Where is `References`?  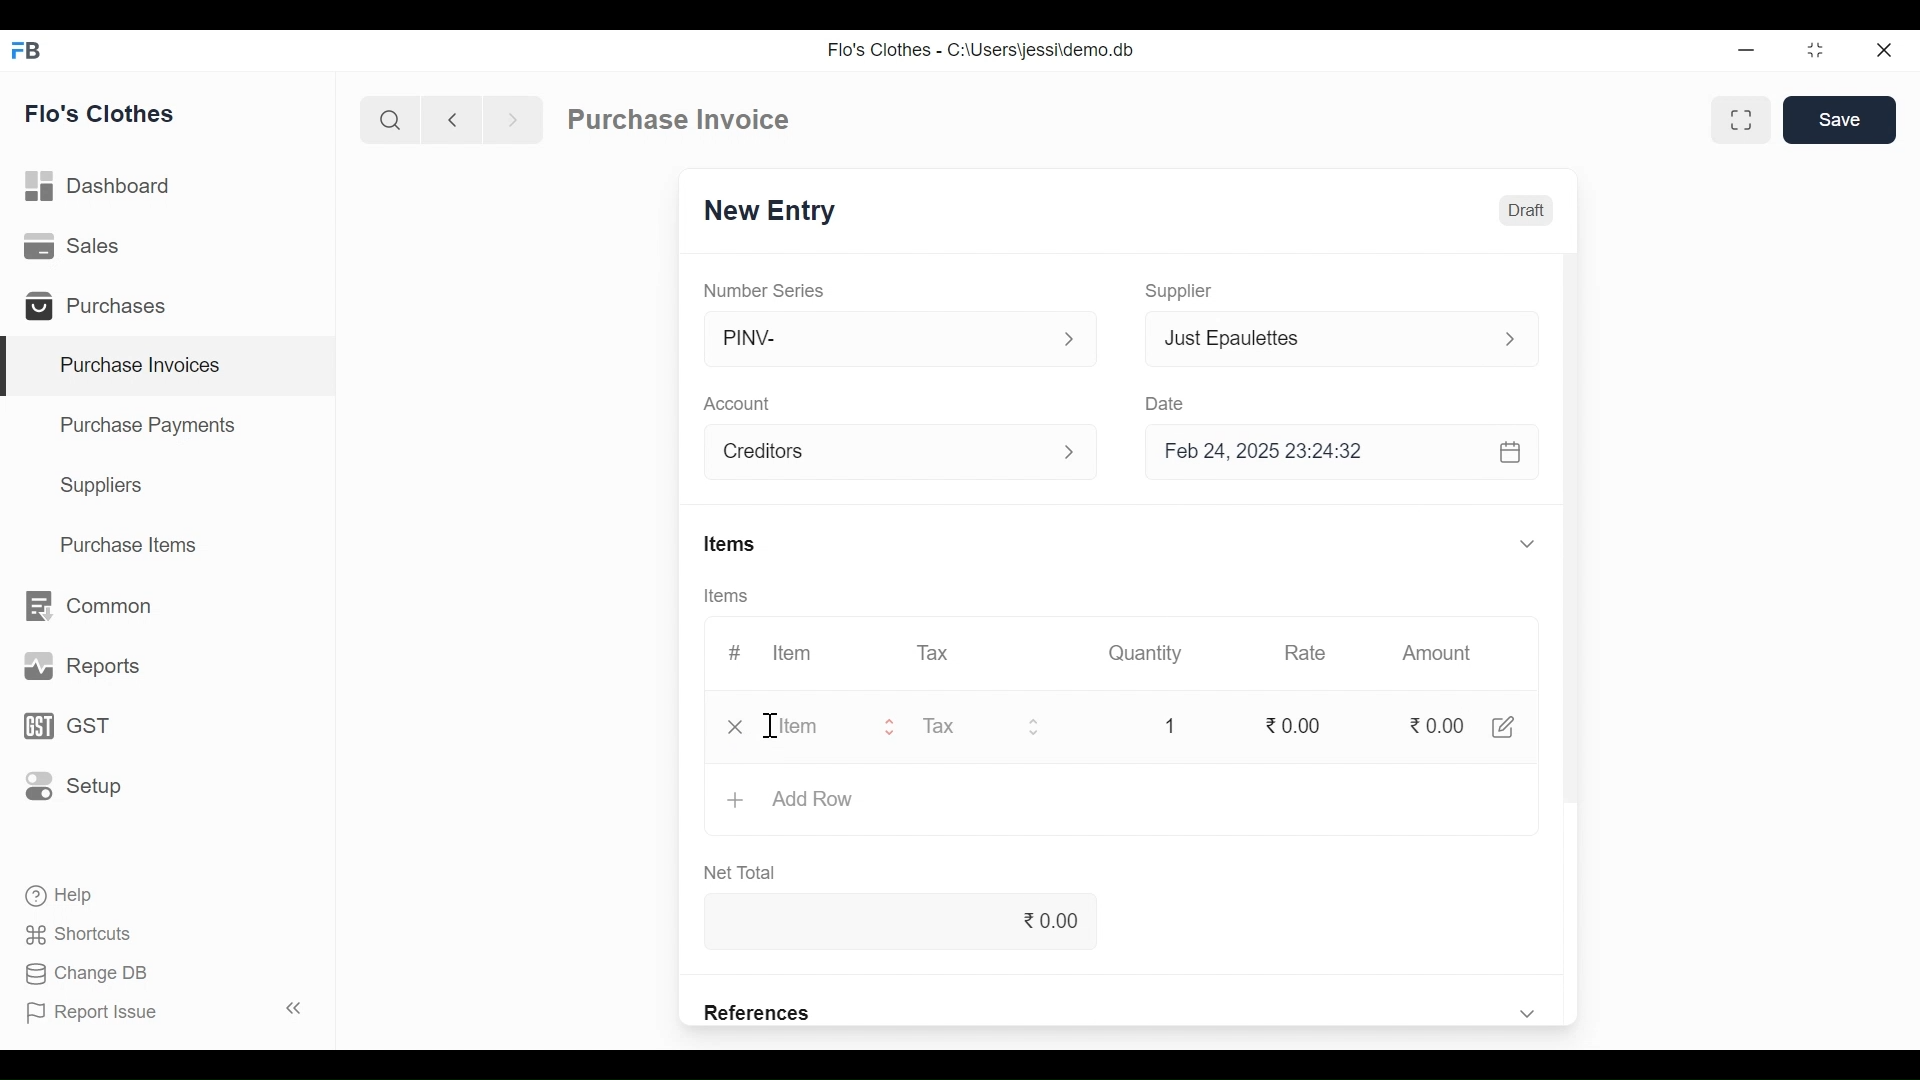 References is located at coordinates (750, 1010).